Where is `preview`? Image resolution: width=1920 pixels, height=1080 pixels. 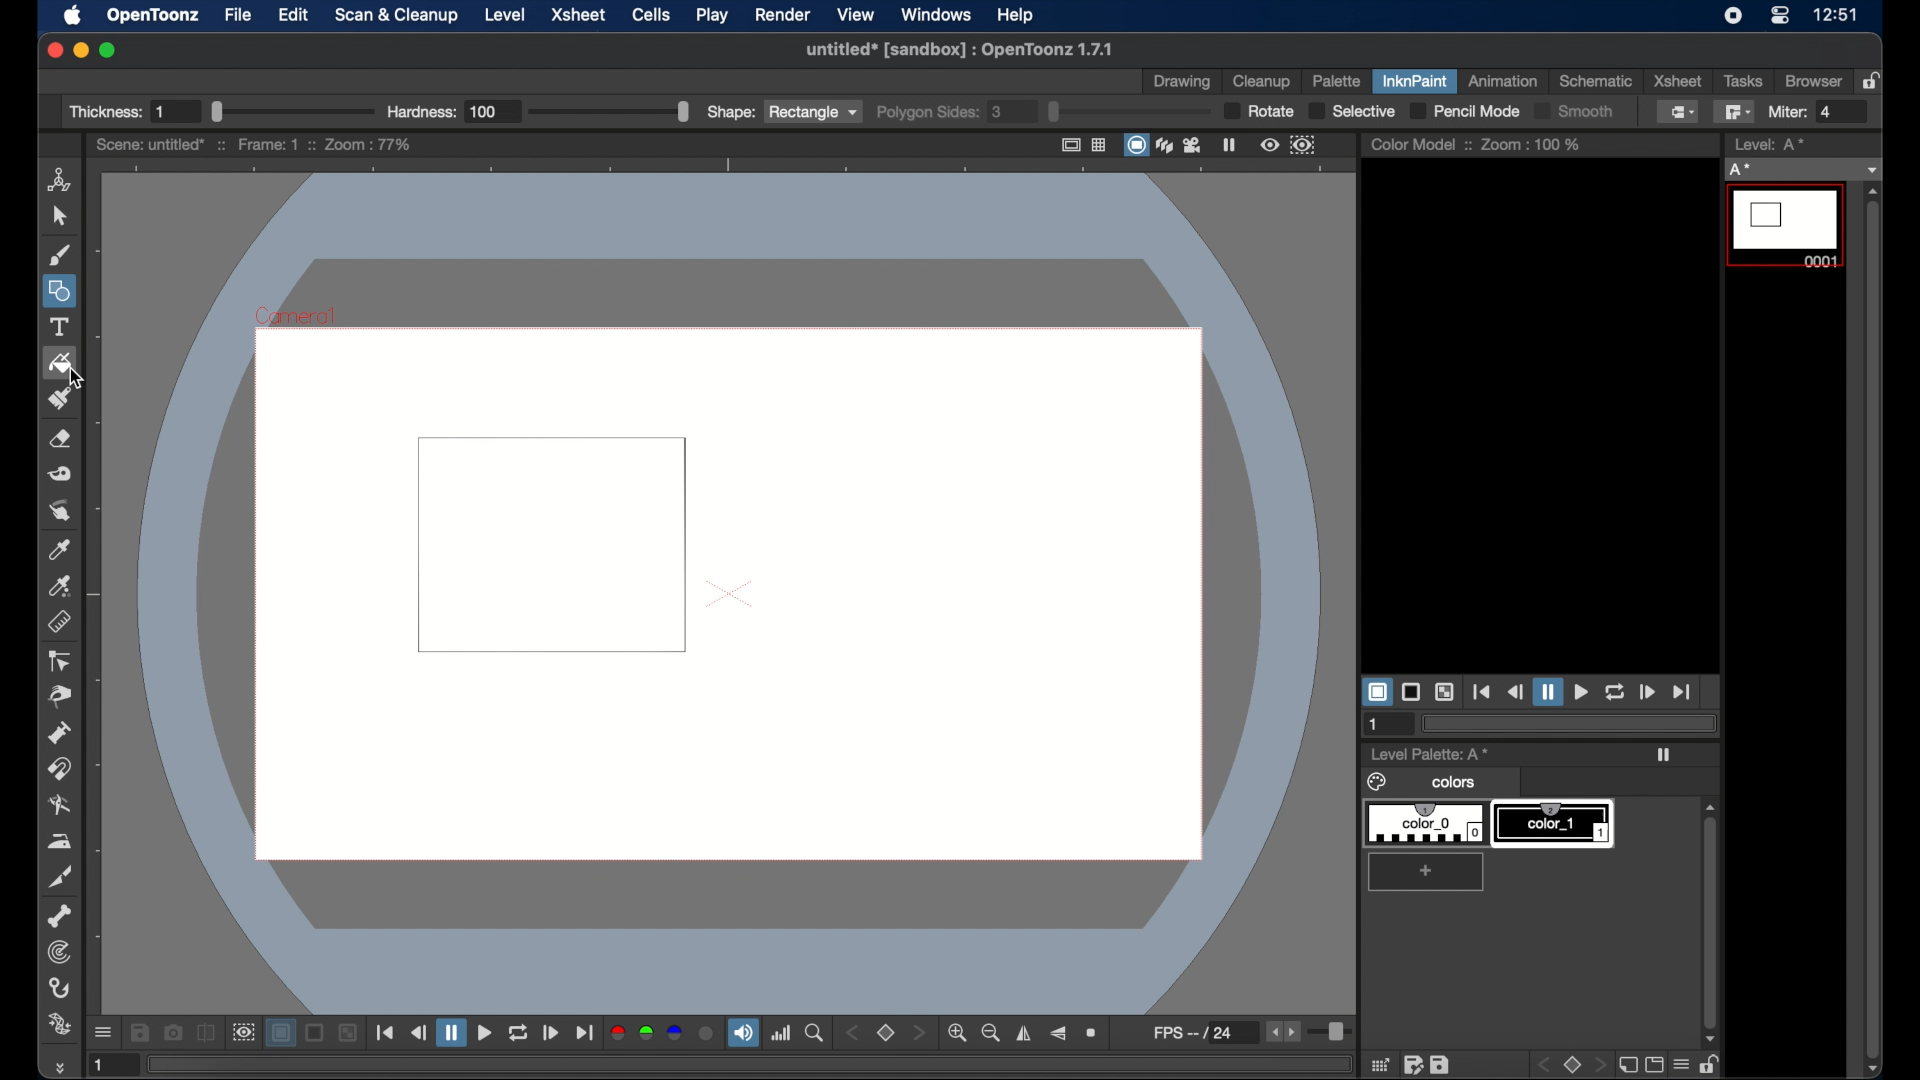 preview is located at coordinates (1270, 145).